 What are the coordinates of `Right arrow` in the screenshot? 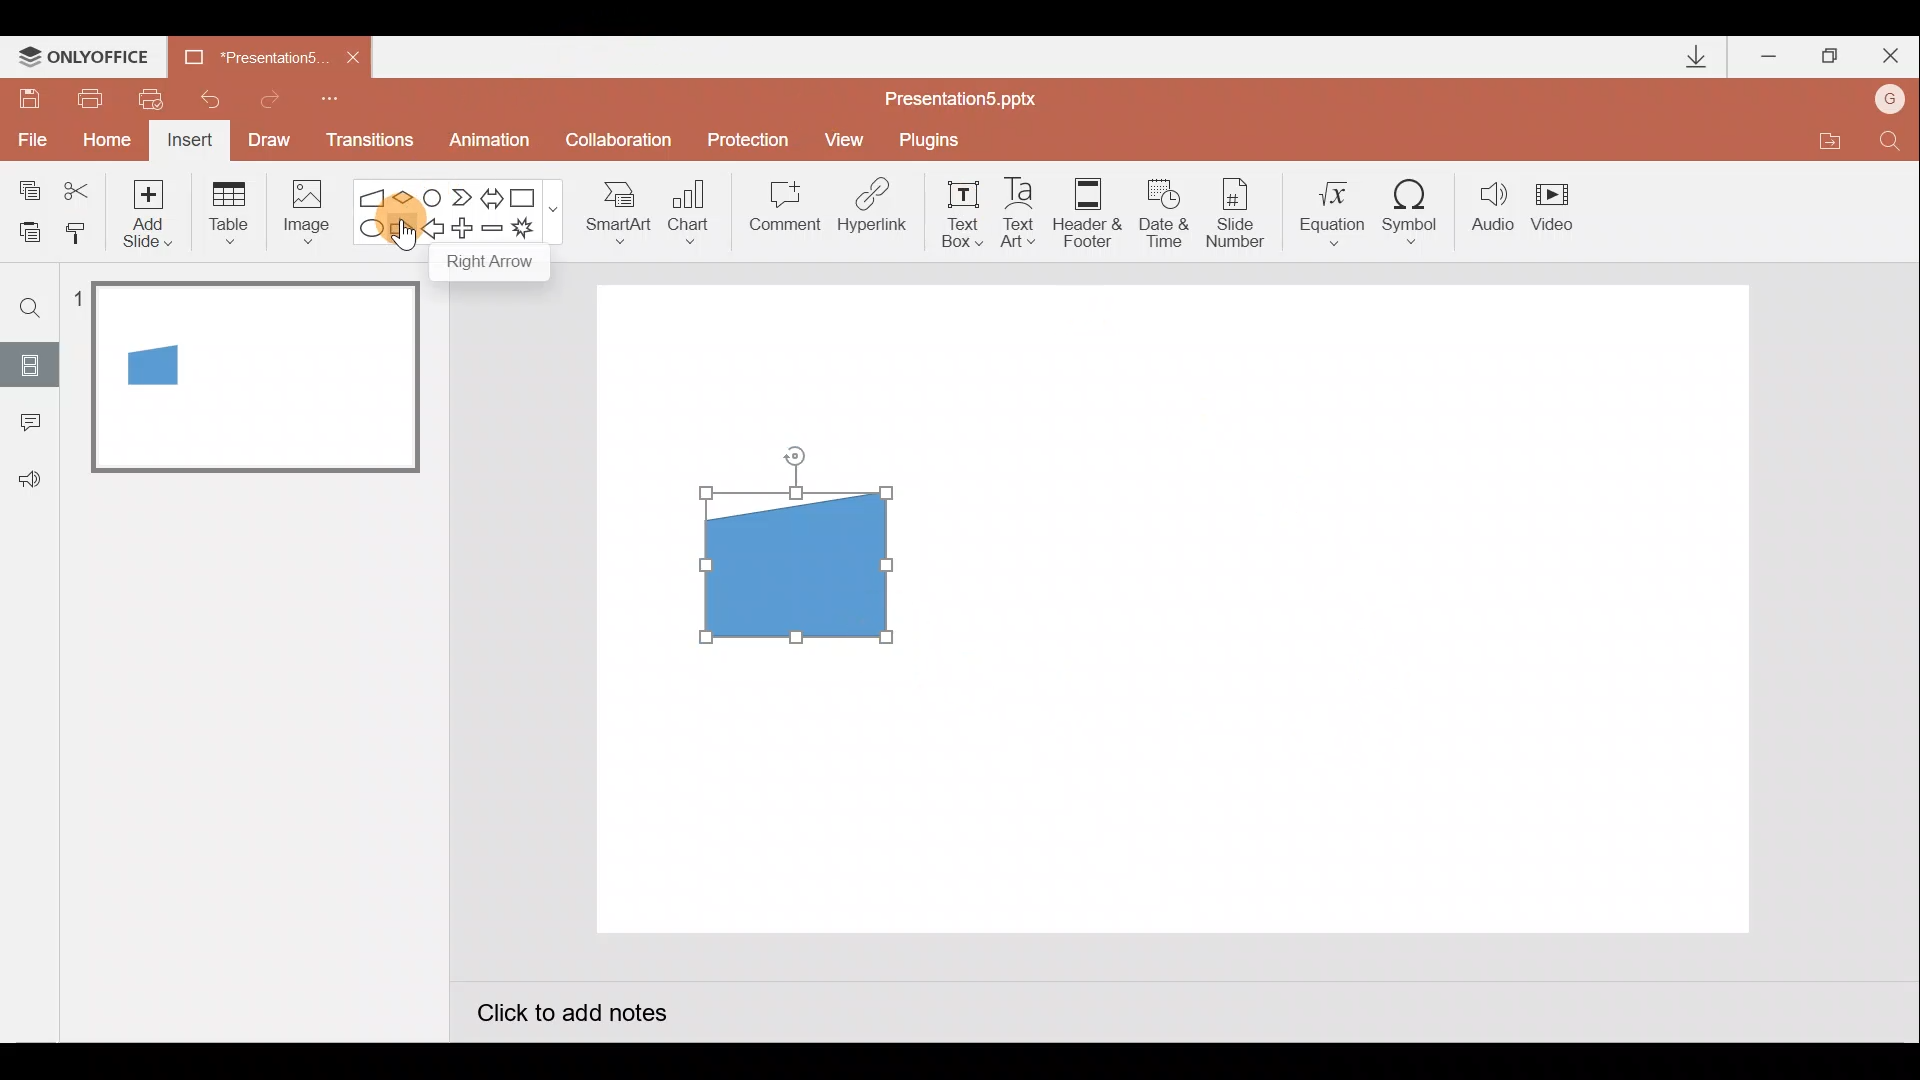 It's located at (403, 227).